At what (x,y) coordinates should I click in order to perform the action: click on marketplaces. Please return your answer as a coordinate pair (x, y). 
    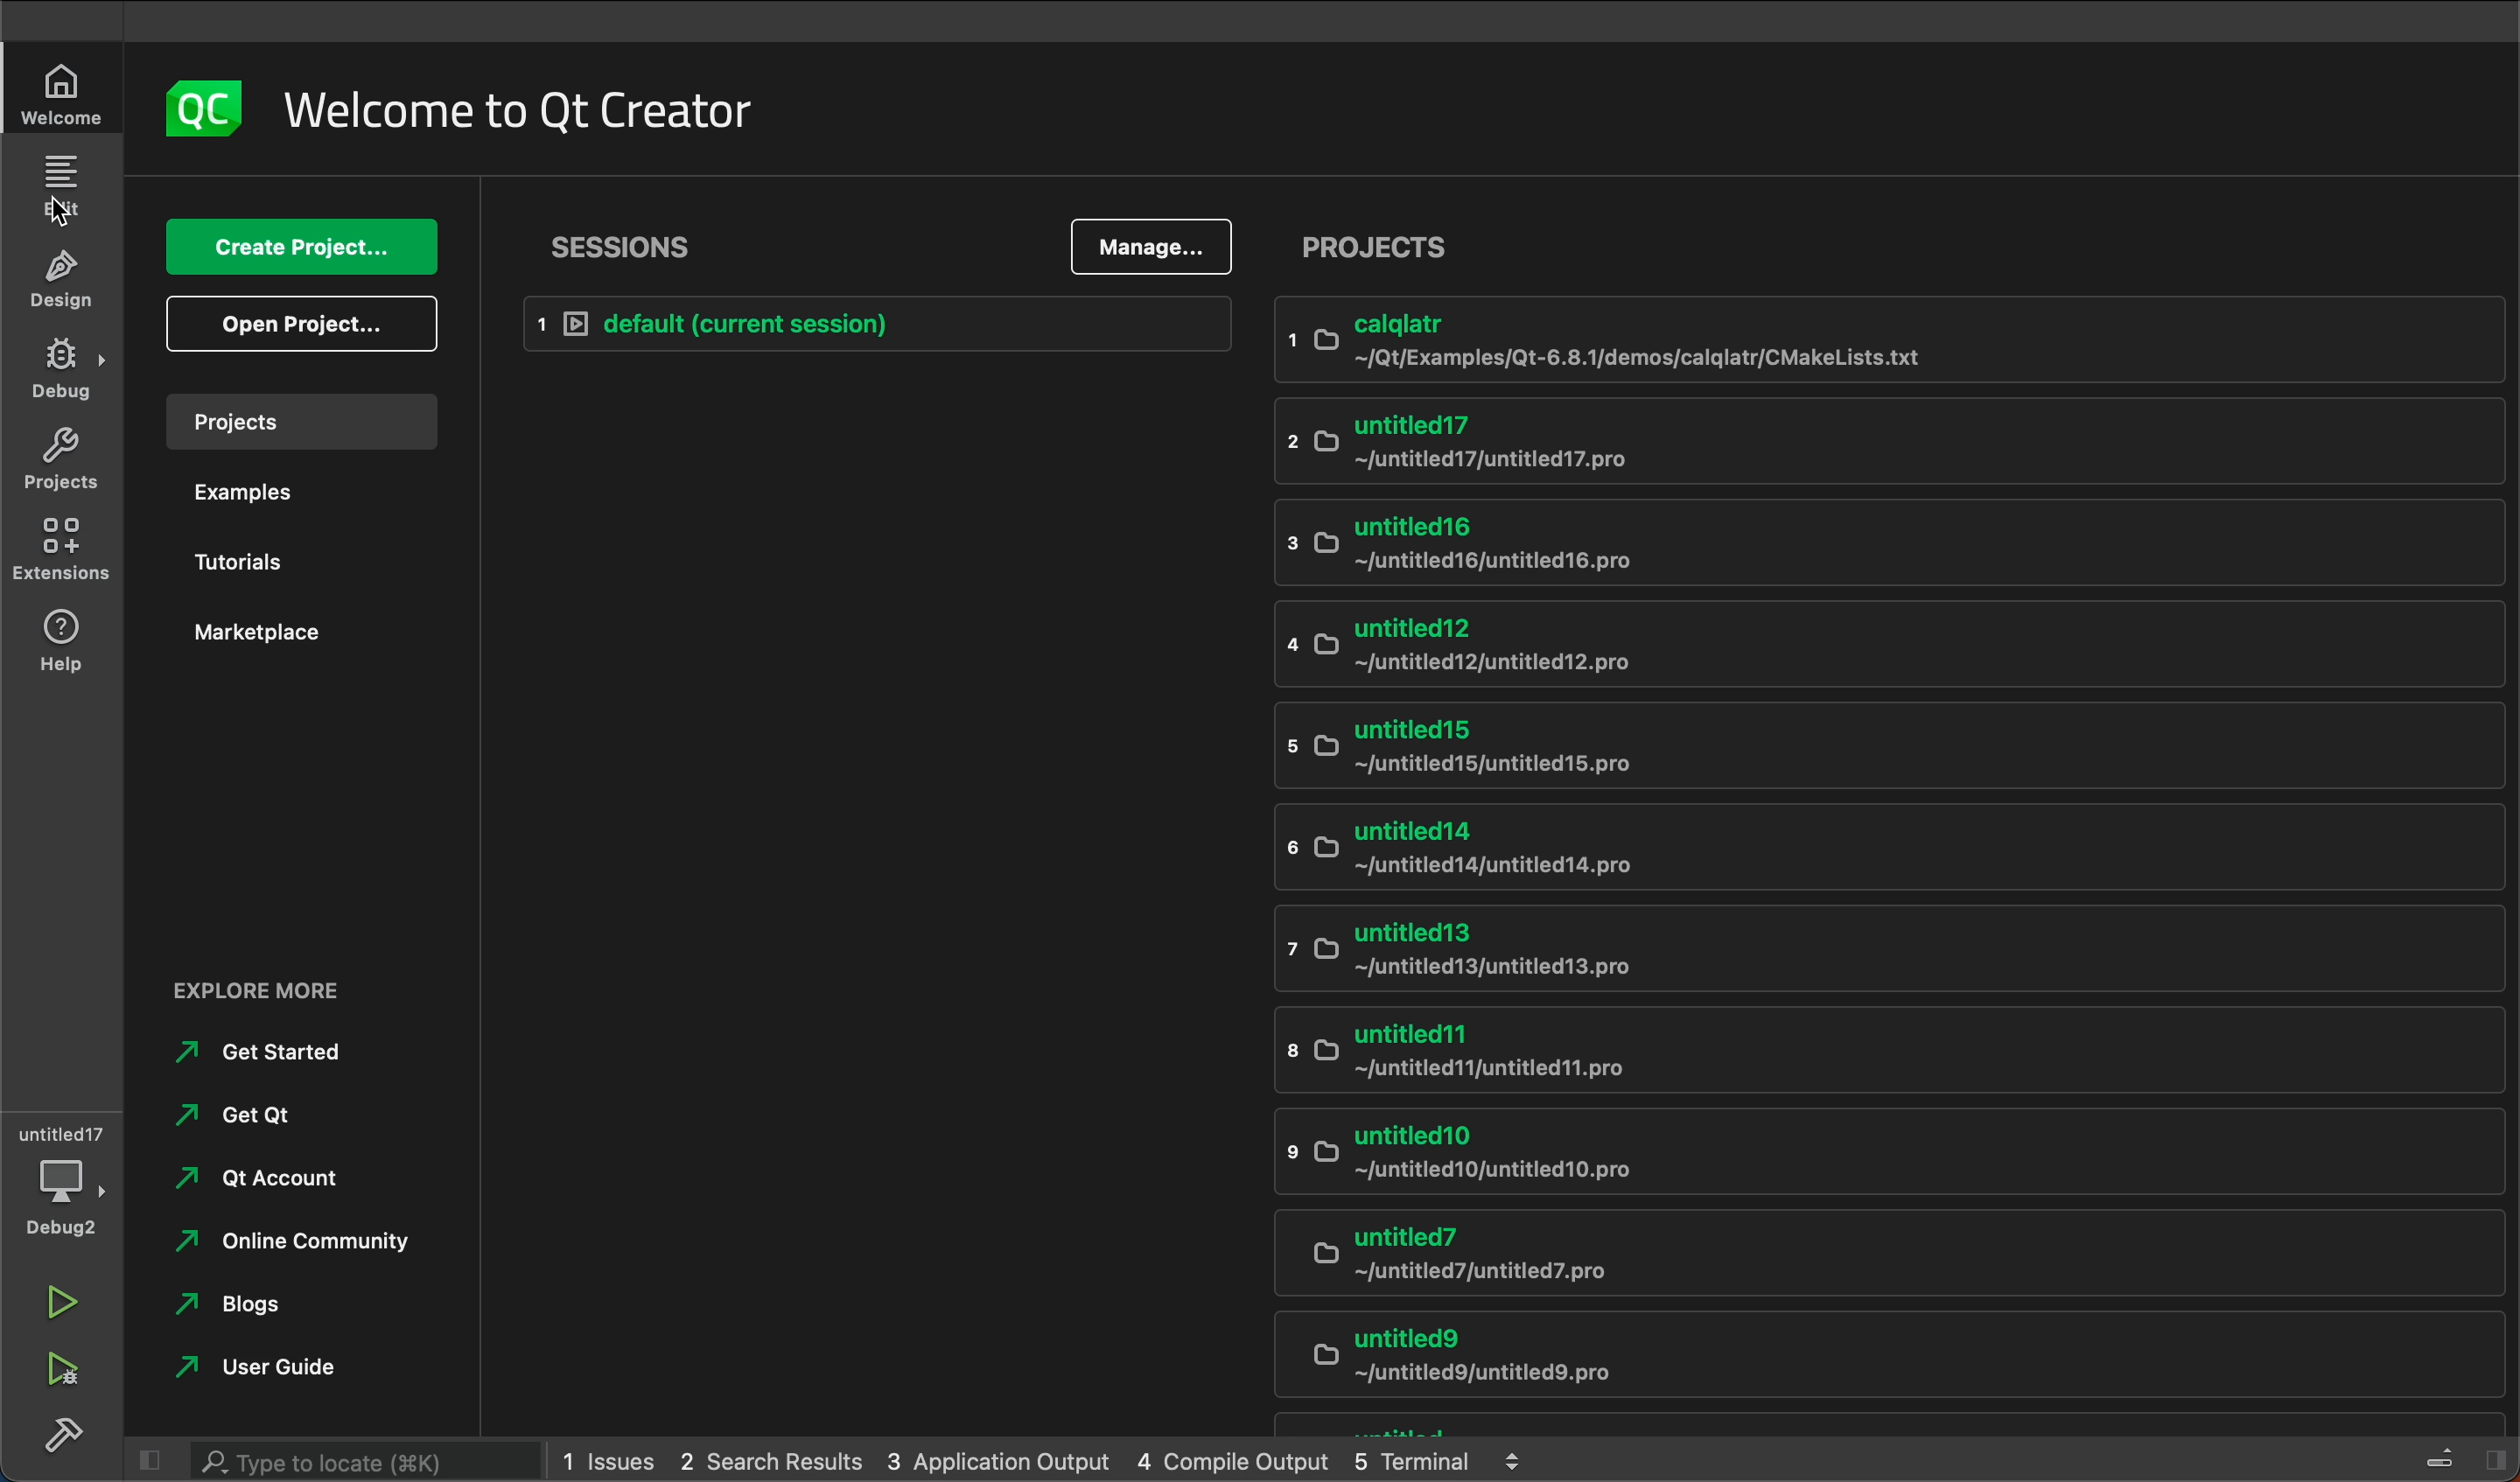
    Looking at the image, I should click on (301, 637).